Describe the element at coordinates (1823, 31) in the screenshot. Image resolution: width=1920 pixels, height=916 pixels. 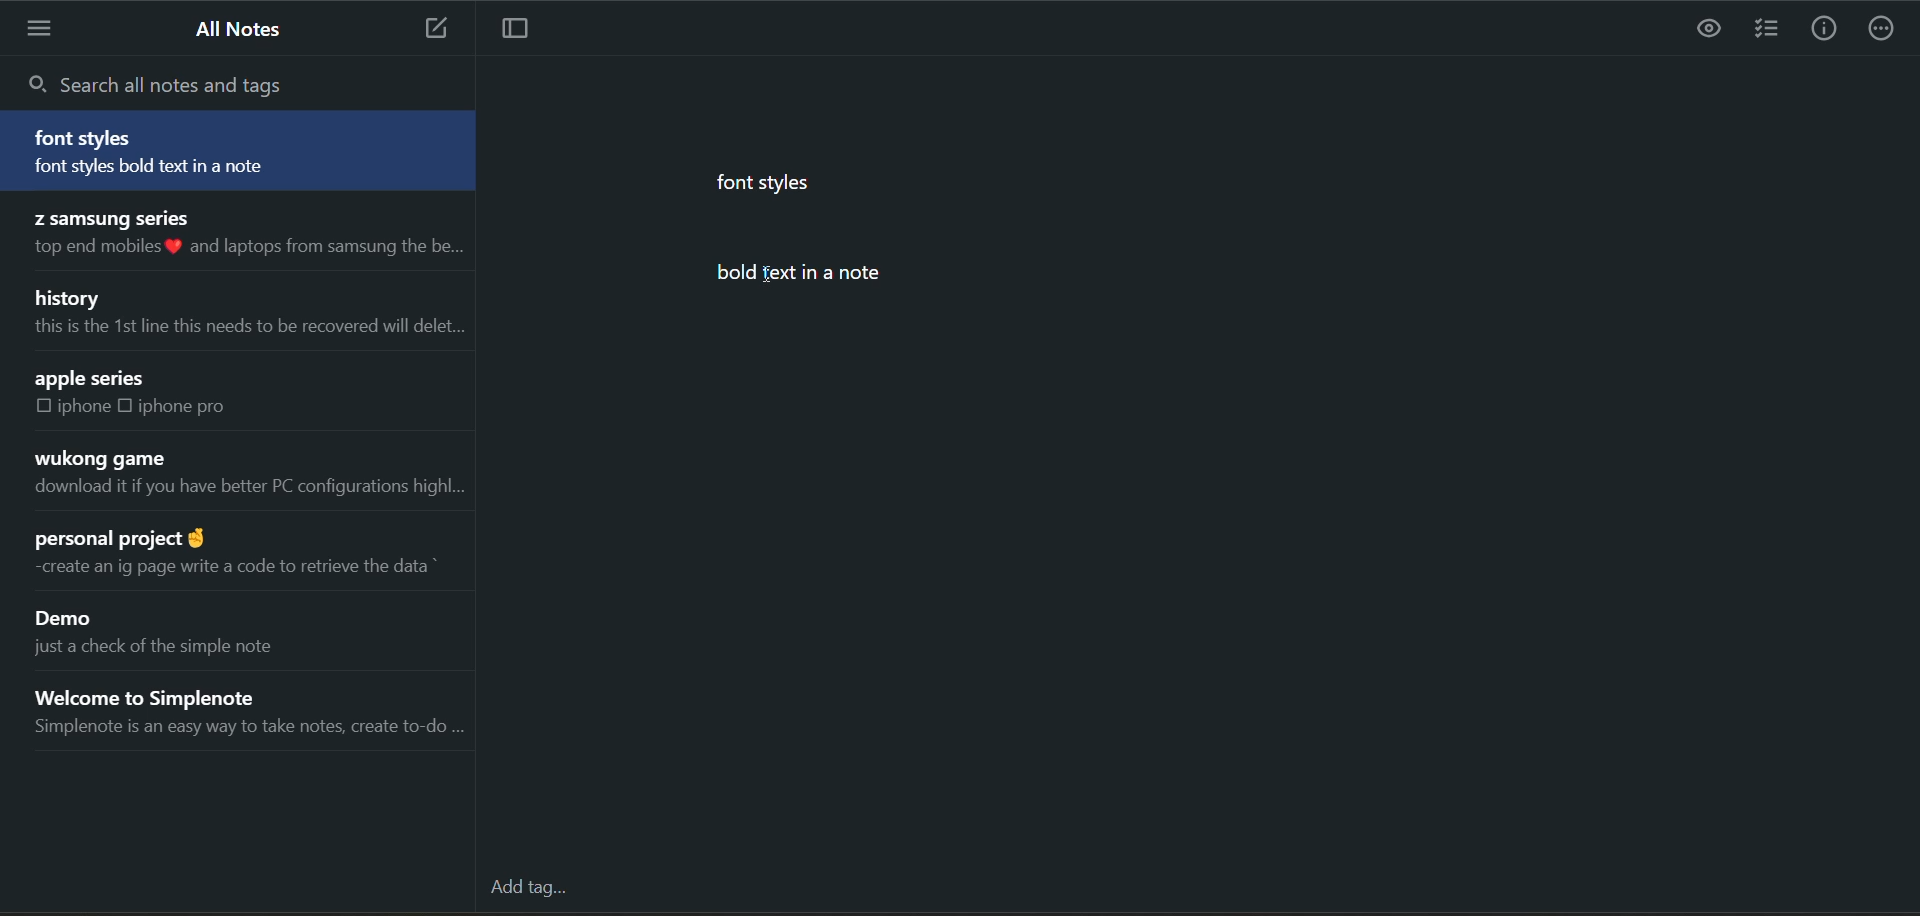
I see `info` at that location.